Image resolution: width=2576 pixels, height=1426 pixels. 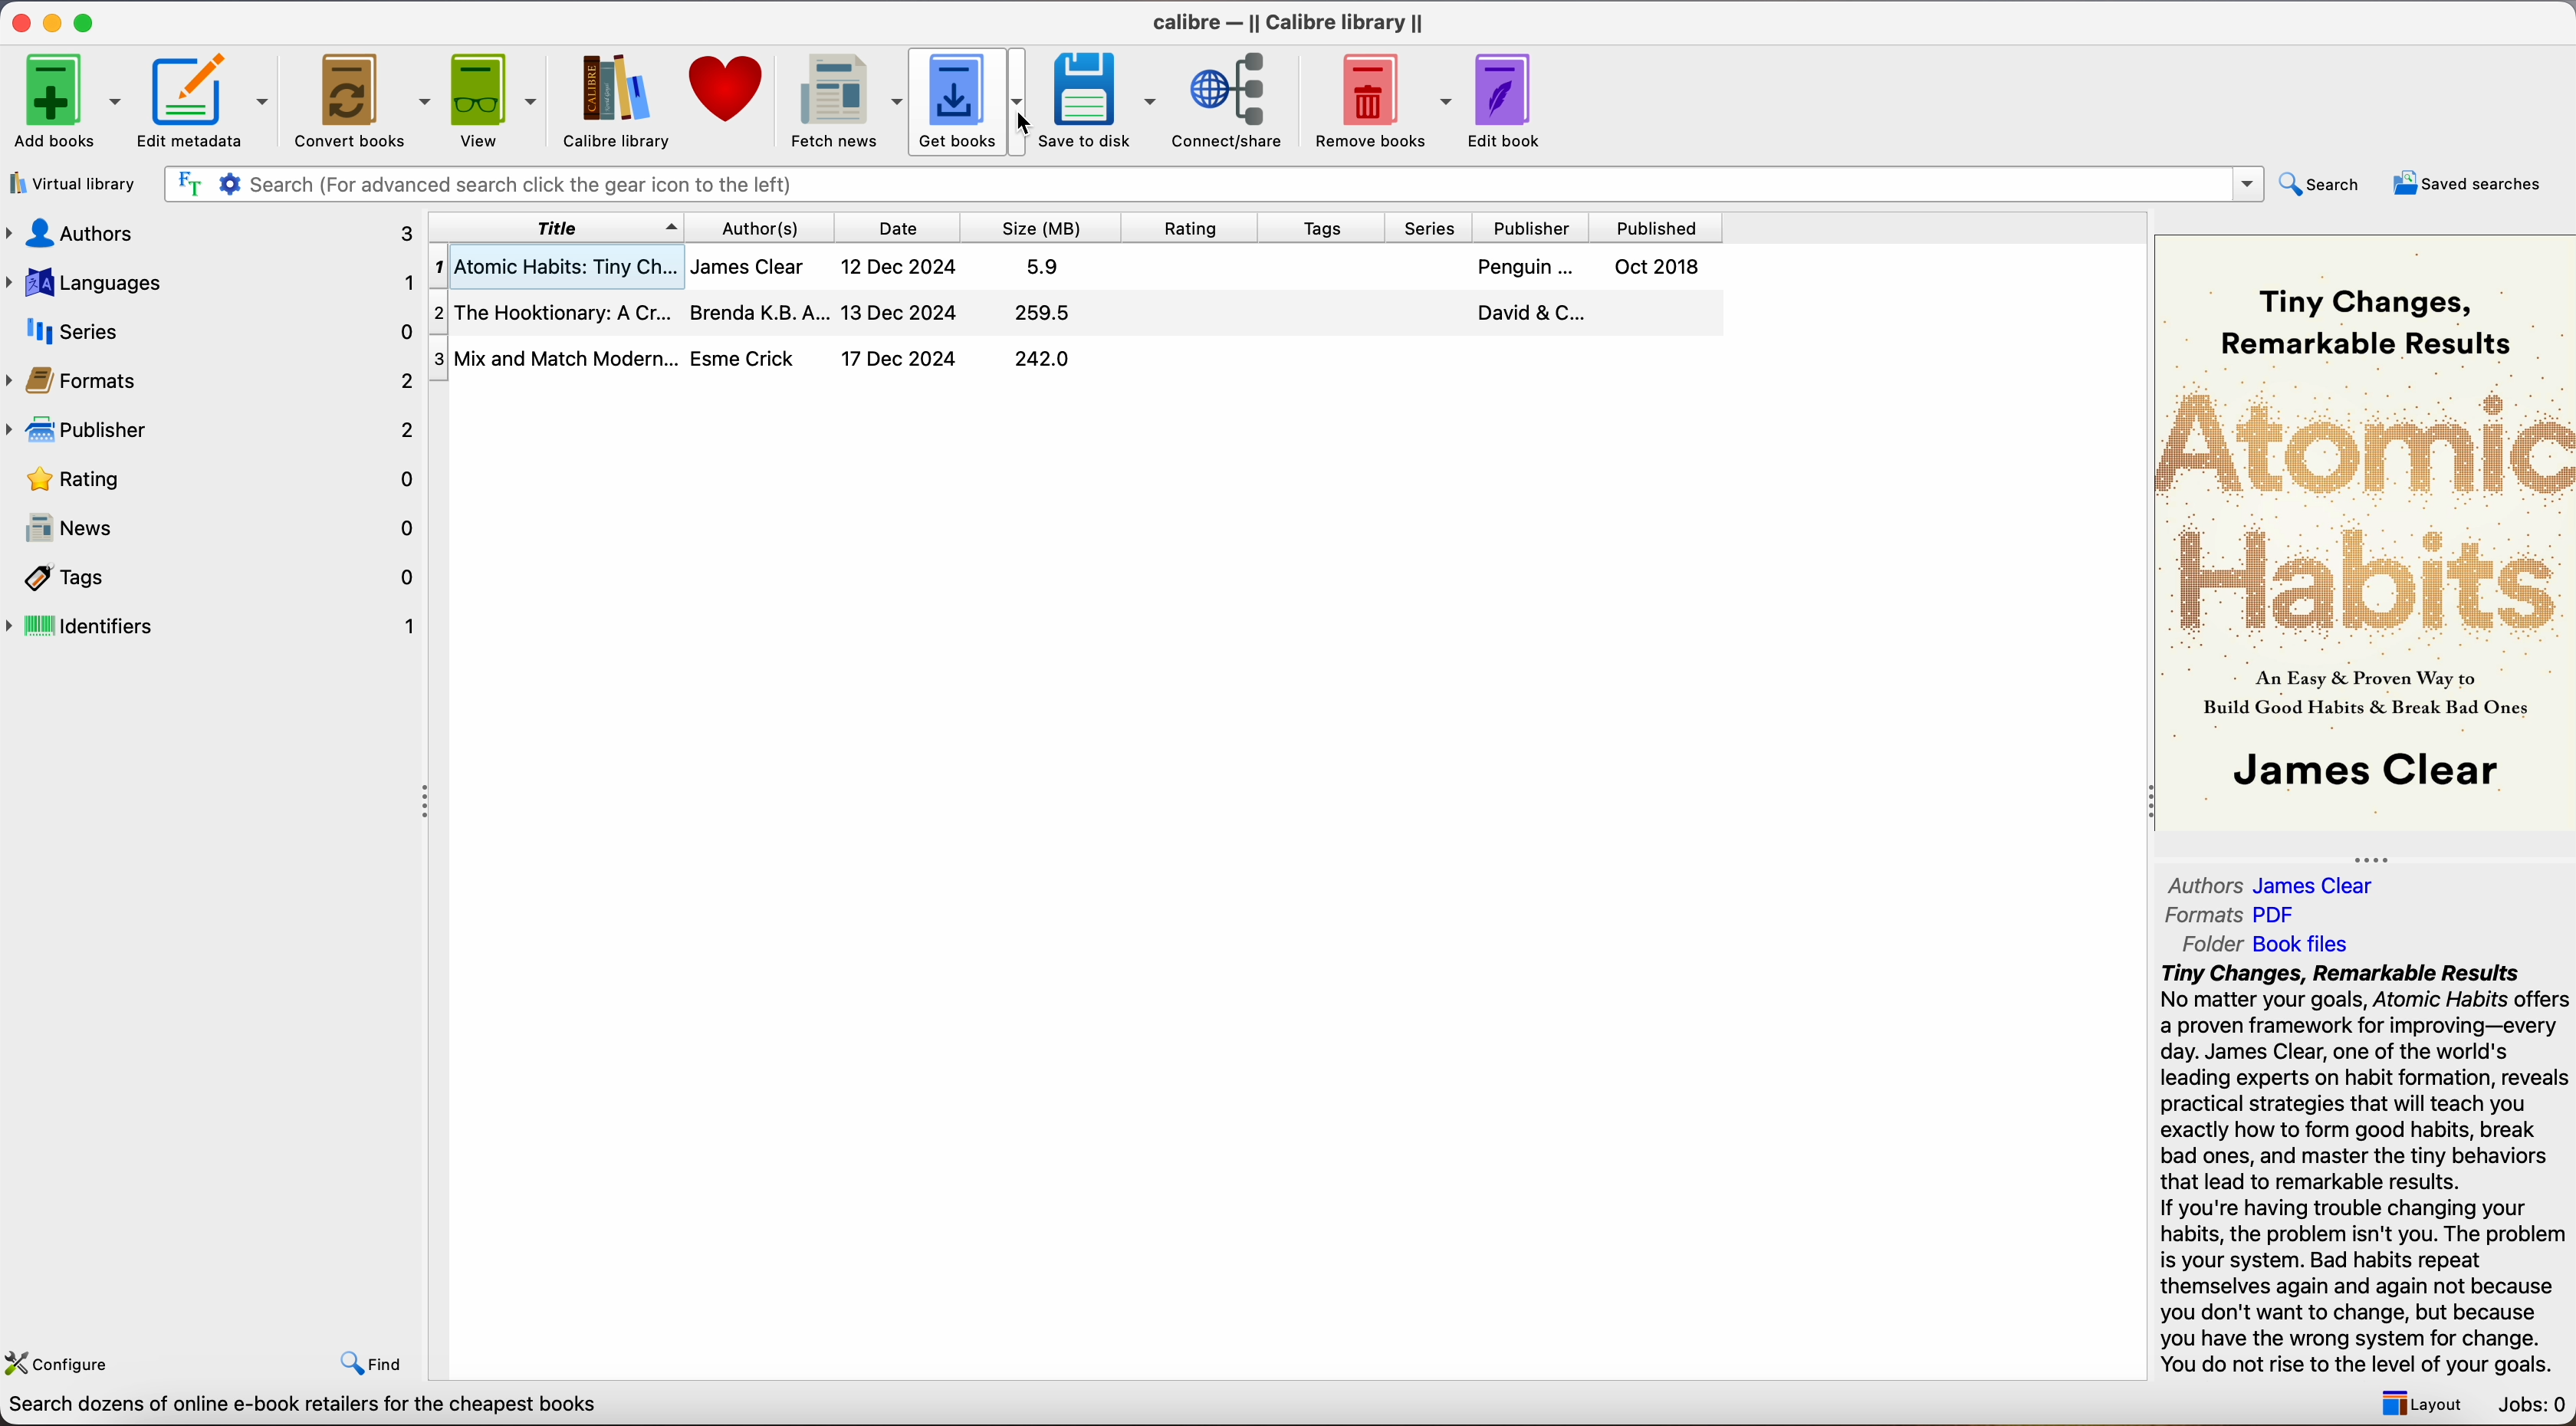 I want to click on tags, so click(x=1326, y=229).